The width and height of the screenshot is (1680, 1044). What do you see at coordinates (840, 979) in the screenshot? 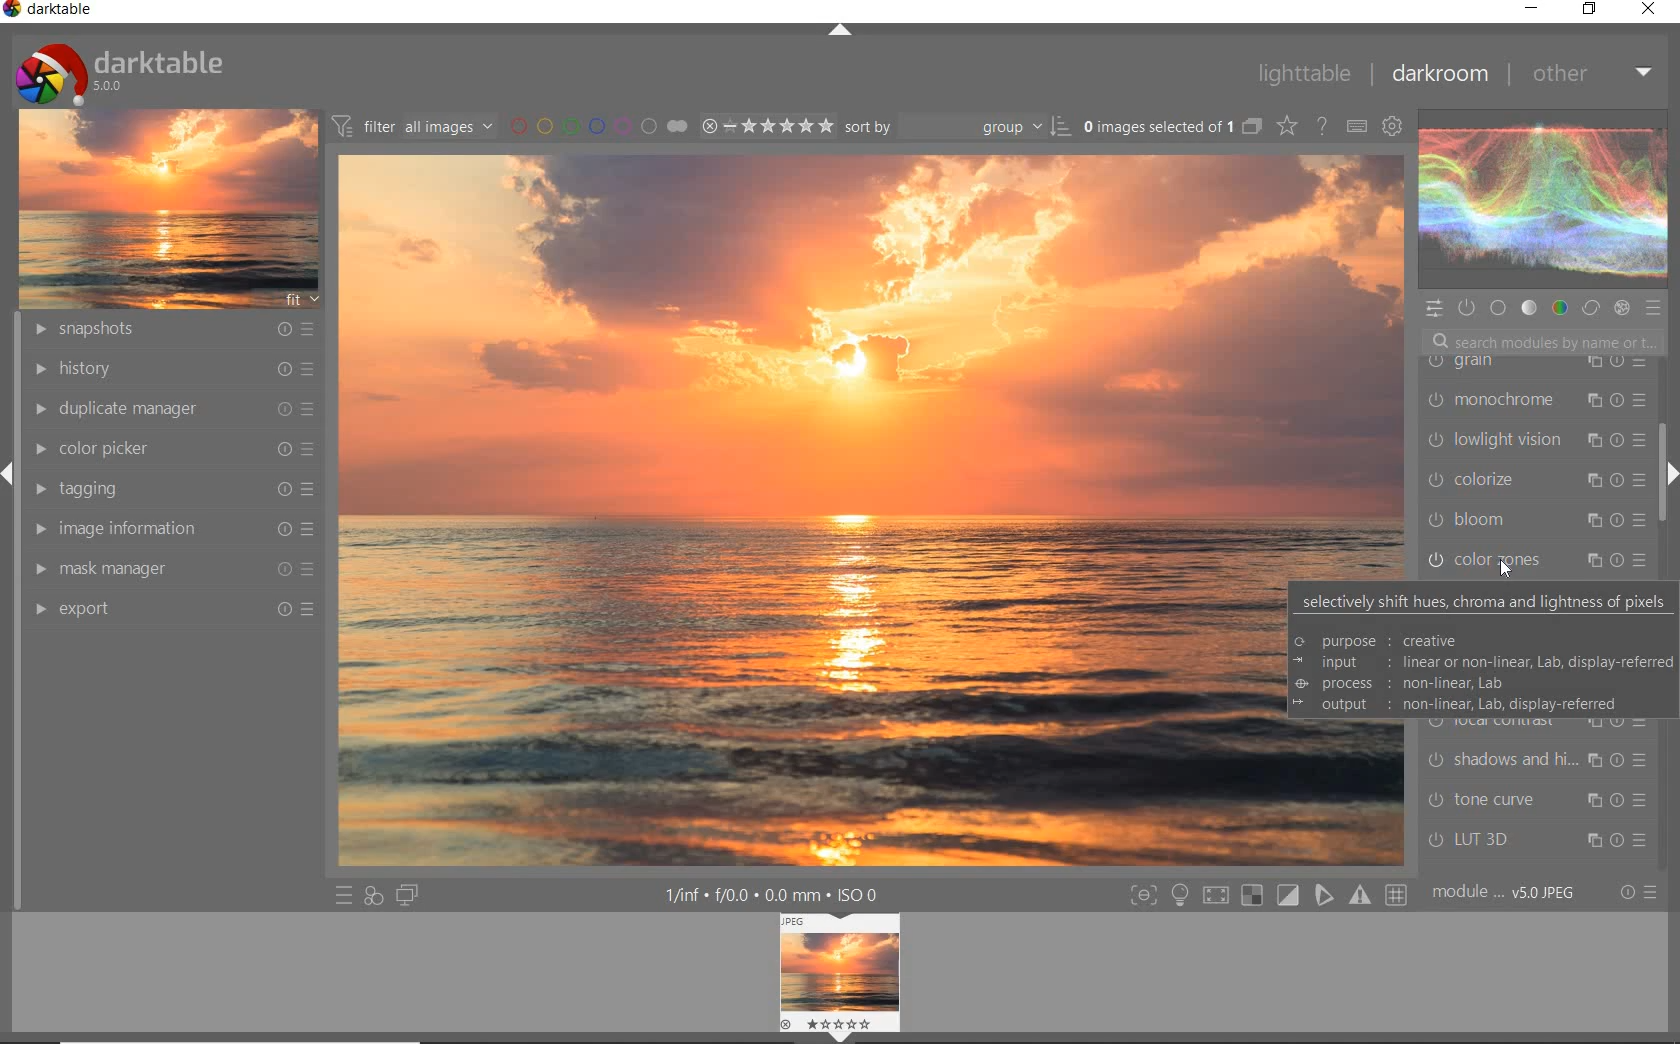
I see `IMAGE PREVIEW` at bounding box center [840, 979].